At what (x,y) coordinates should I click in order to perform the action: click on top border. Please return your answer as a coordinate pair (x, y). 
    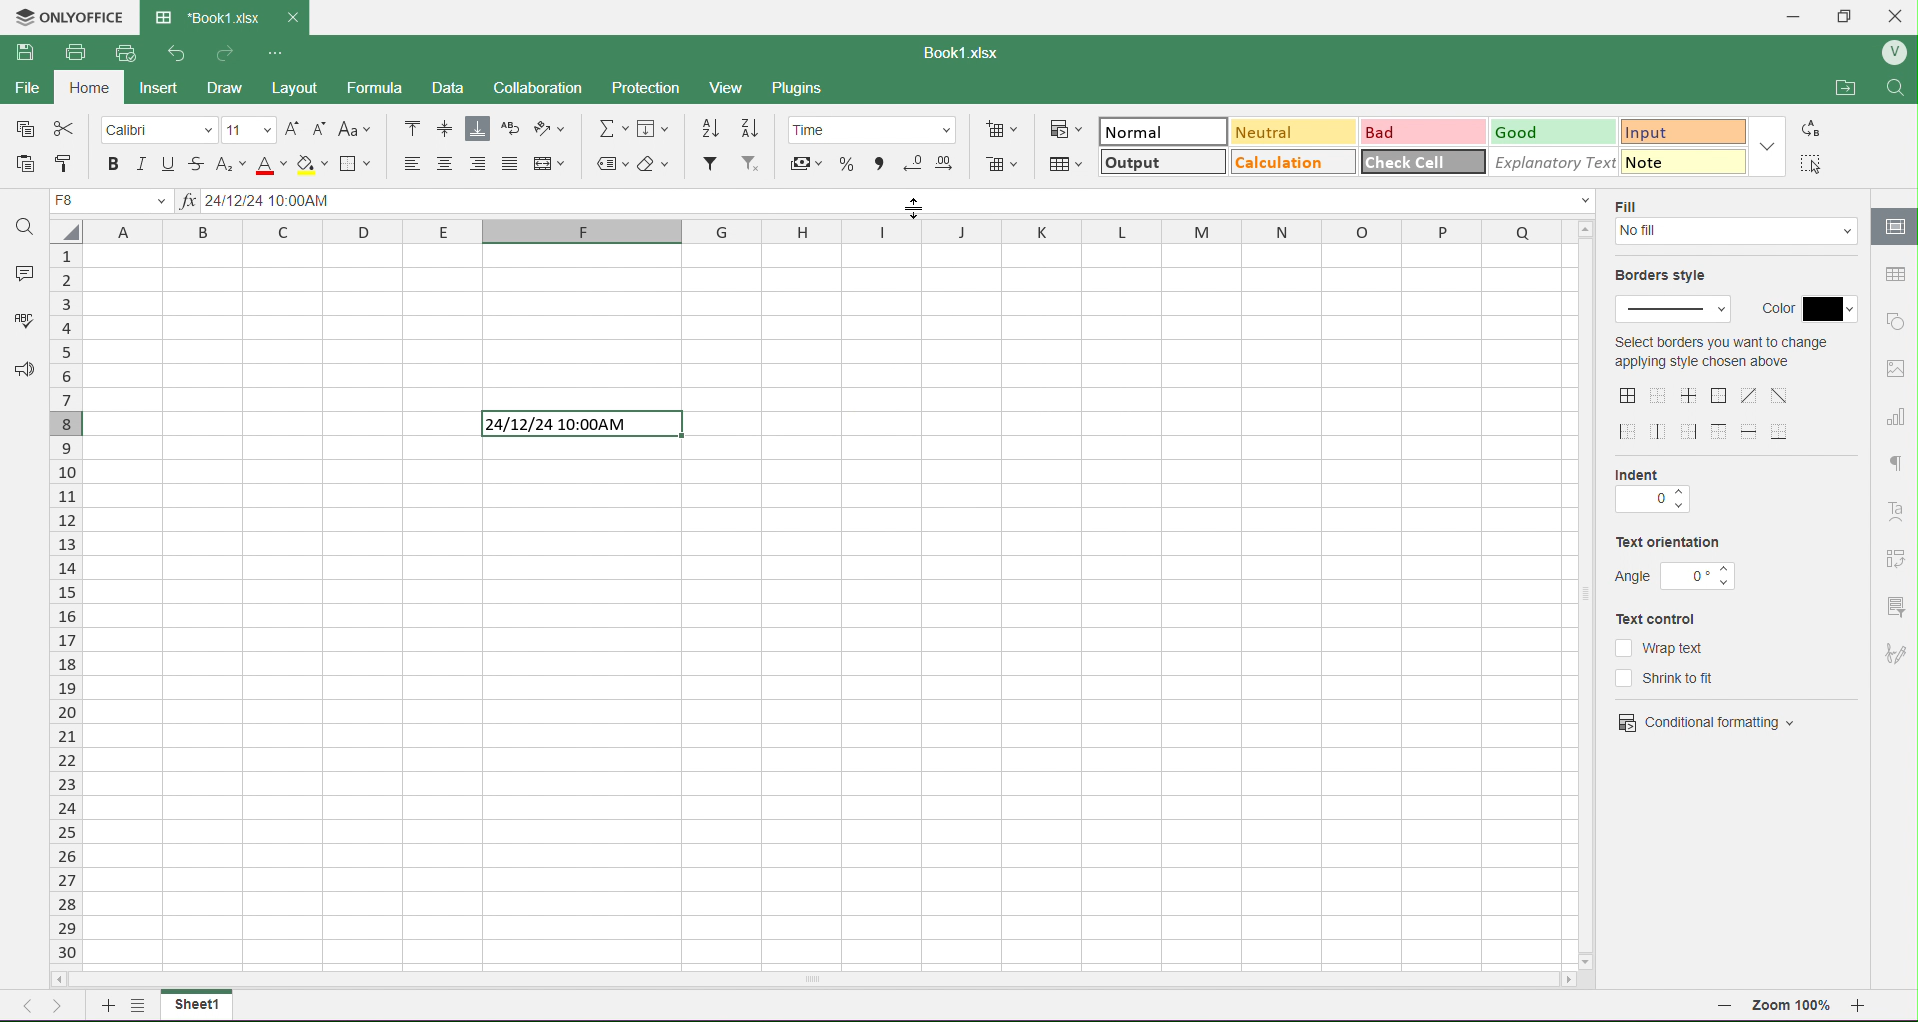
    Looking at the image, I should click on (1719, 431).